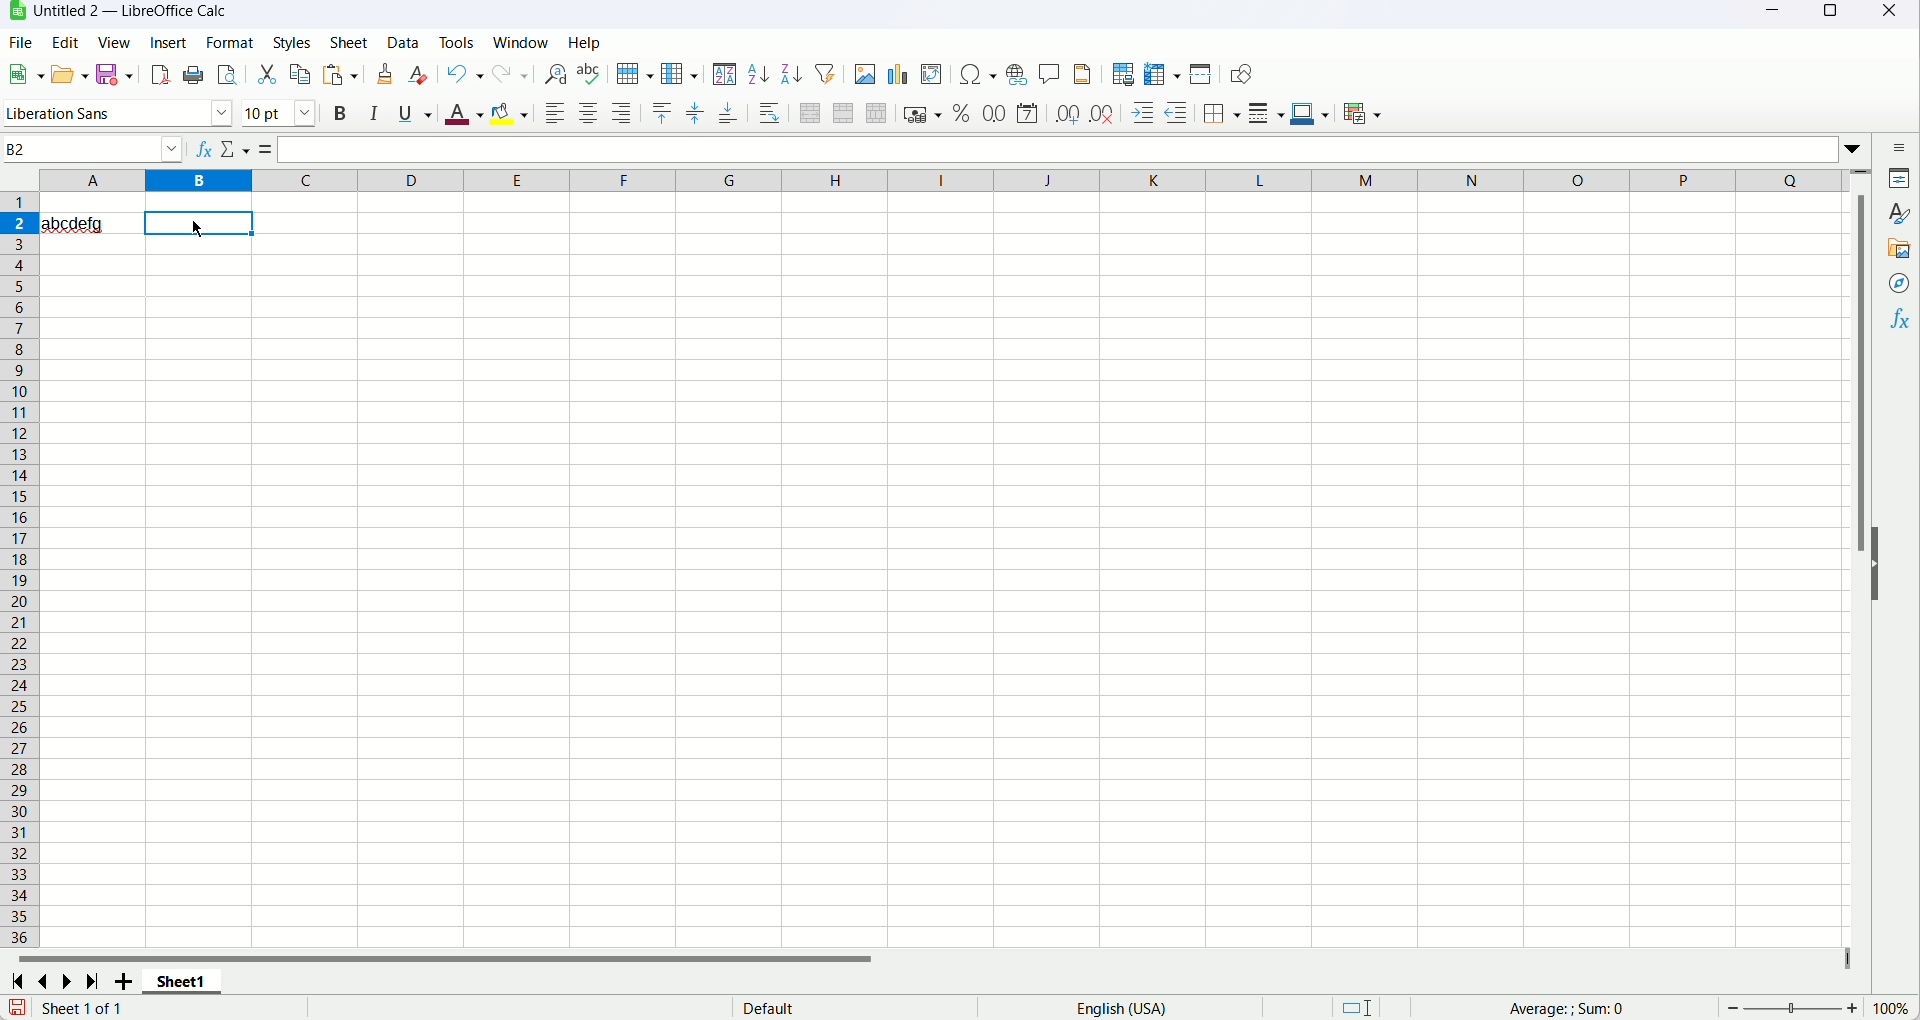 The height and width of the screenshot is (1020, 1920). Describe the element at coordinates (588, 112) in the screenshot. I see `align center` at that location.